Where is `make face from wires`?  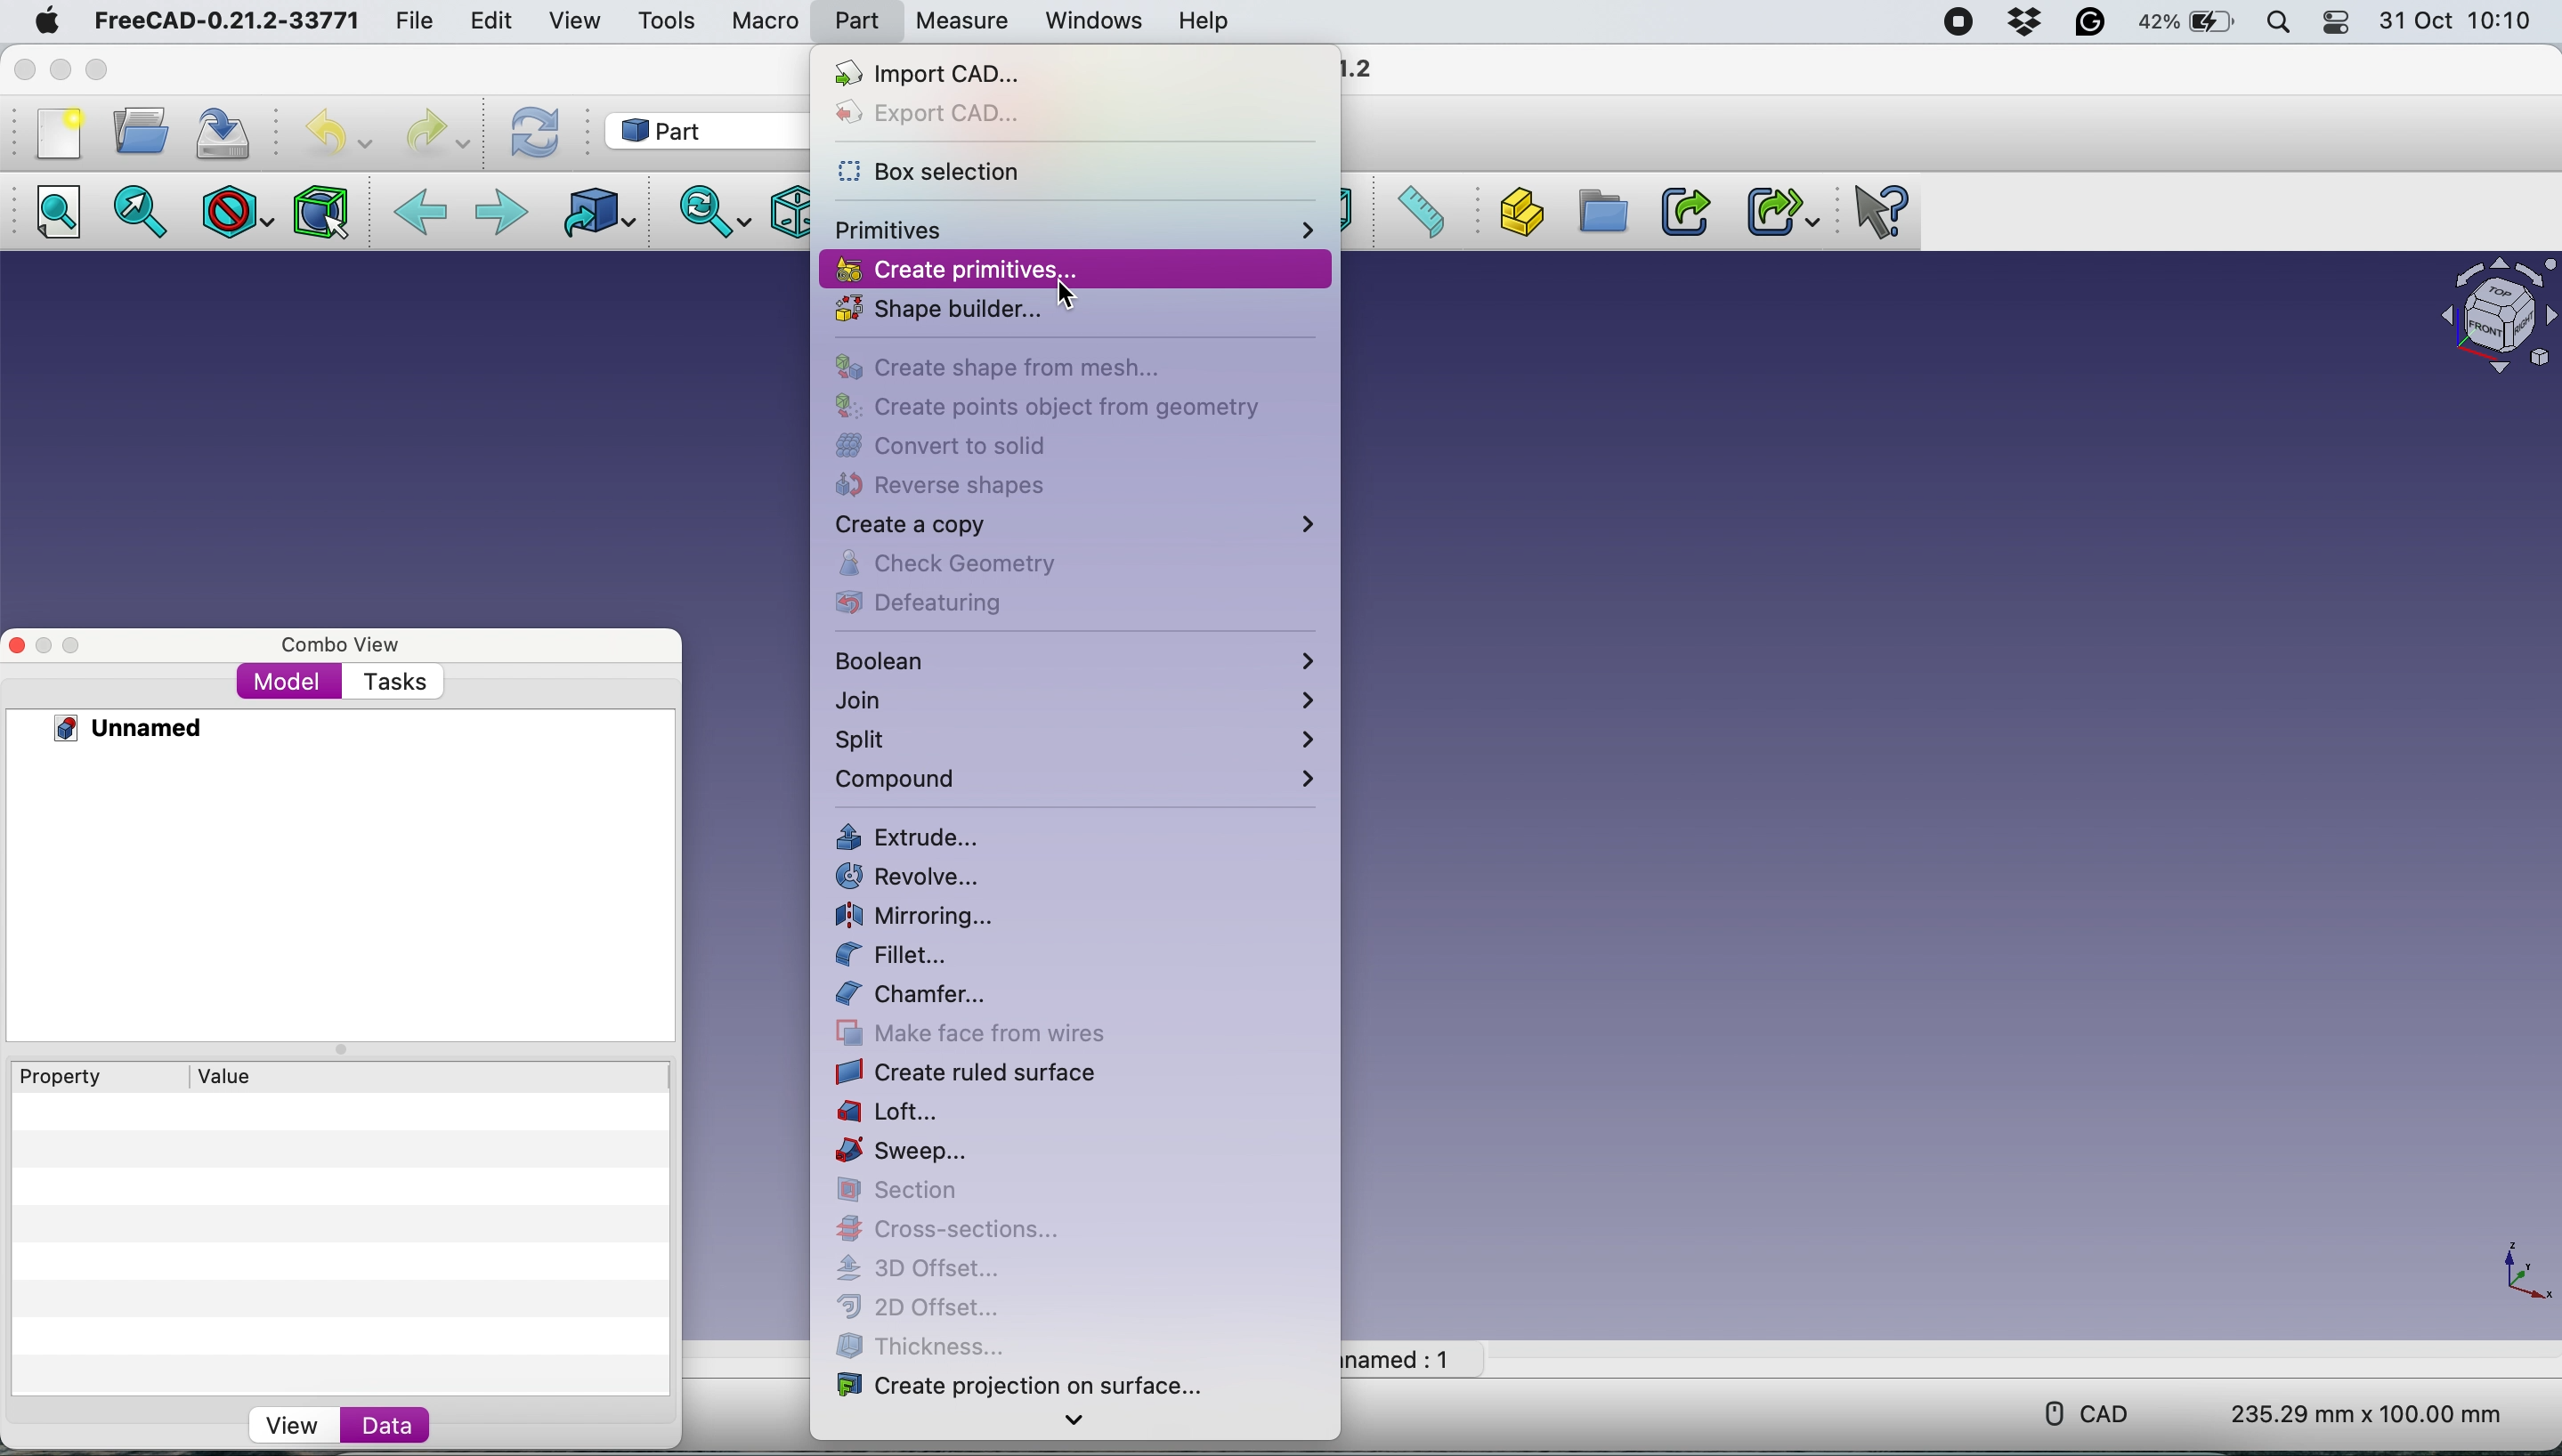 make face from wires is located at coordinates (976, 1032).